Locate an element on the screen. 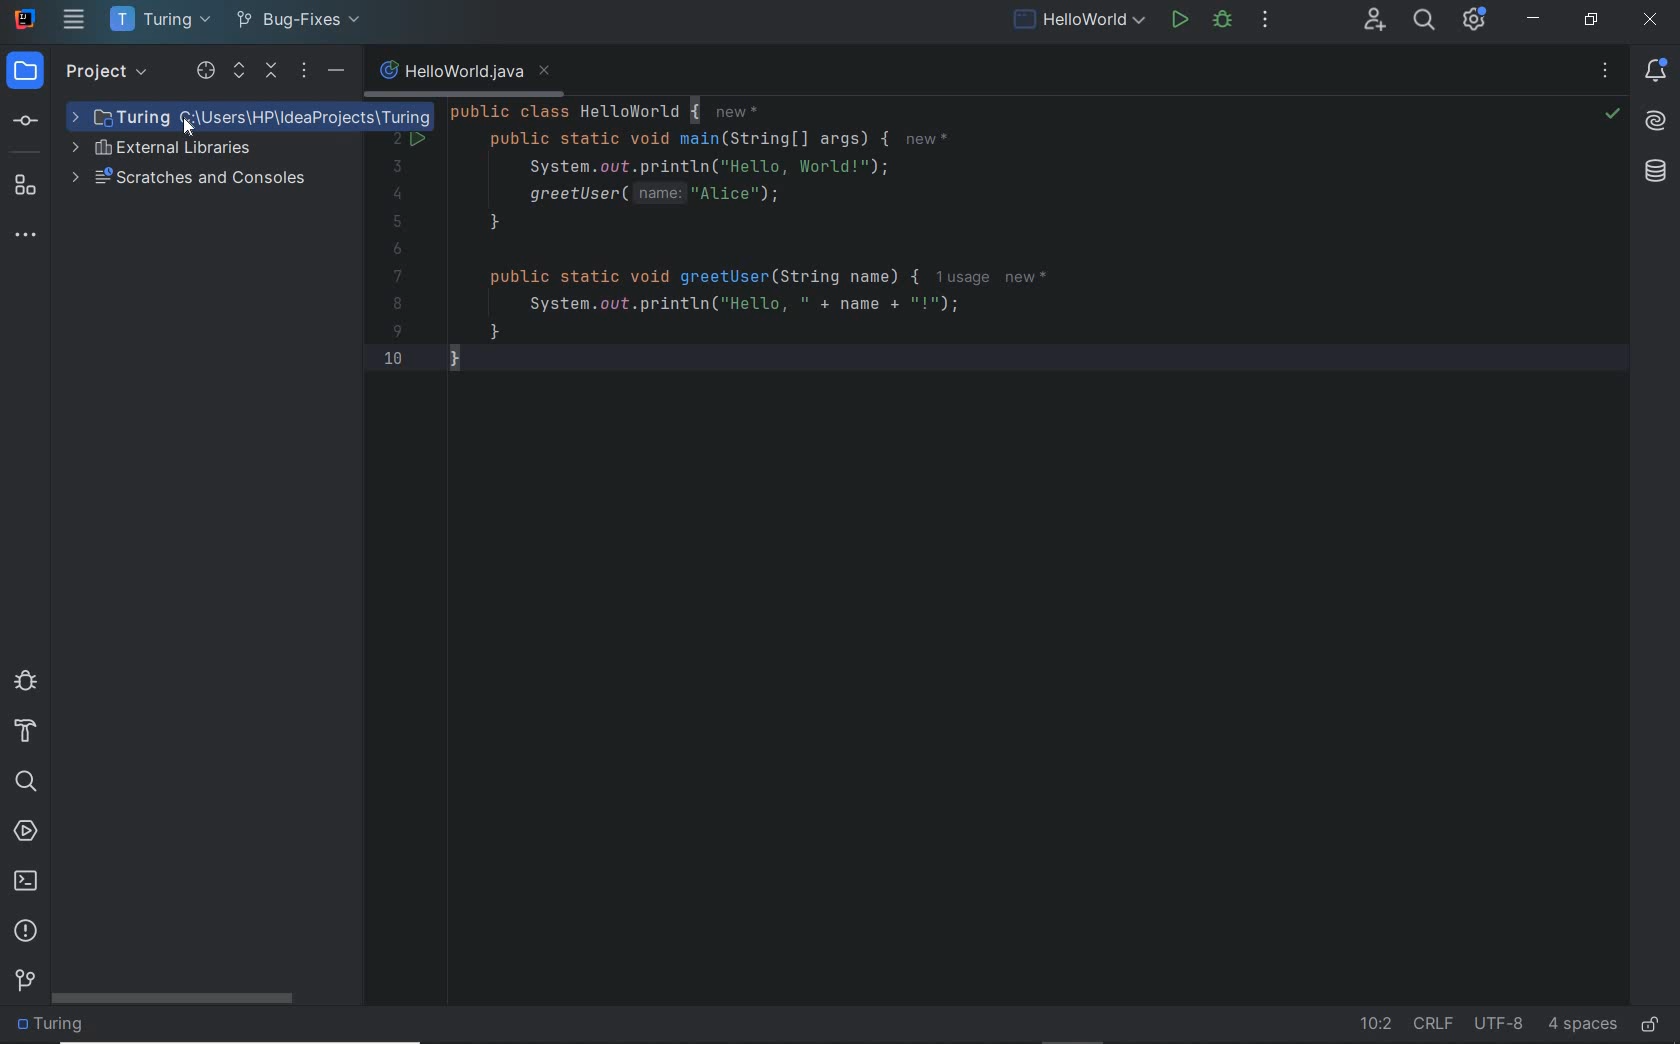 This screenshot has width=1680, height=1044. problems is located at coordinates (27, 930).